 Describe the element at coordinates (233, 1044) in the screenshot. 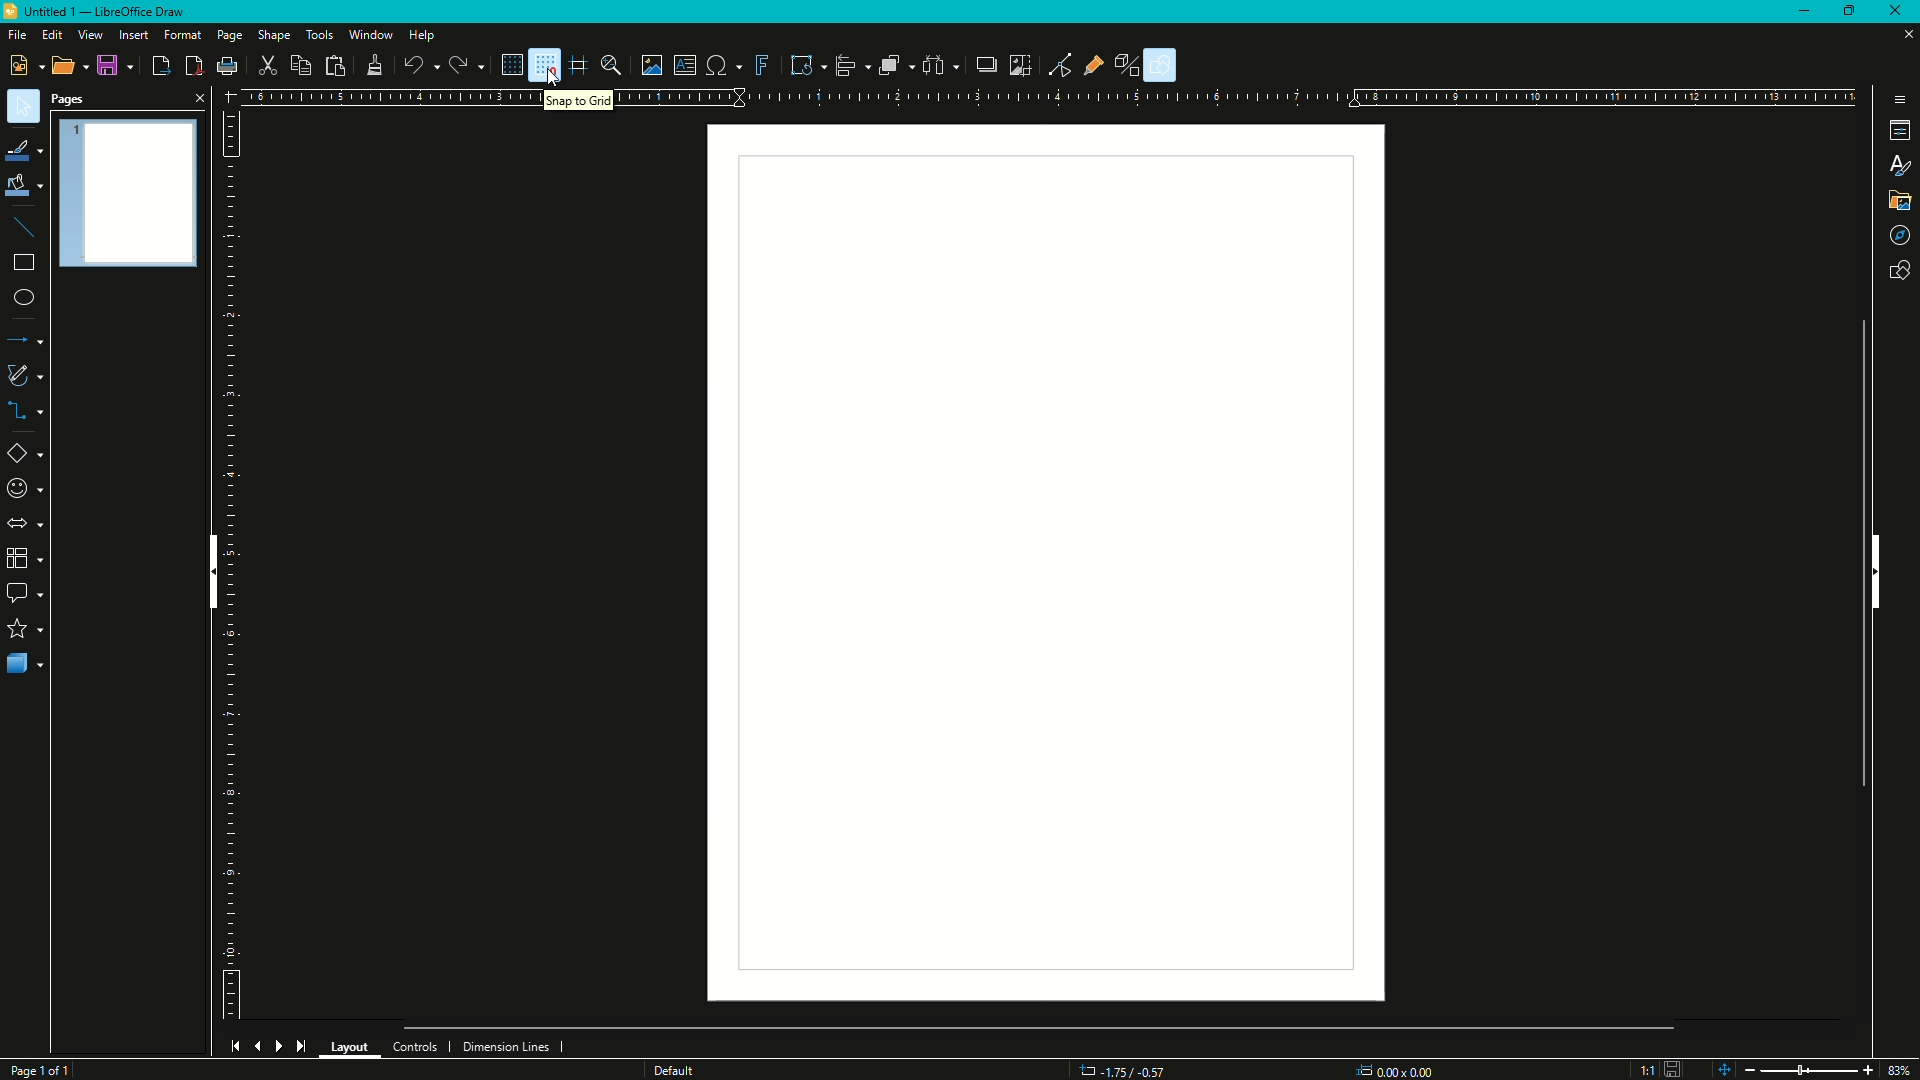

I see `First page` at that location.